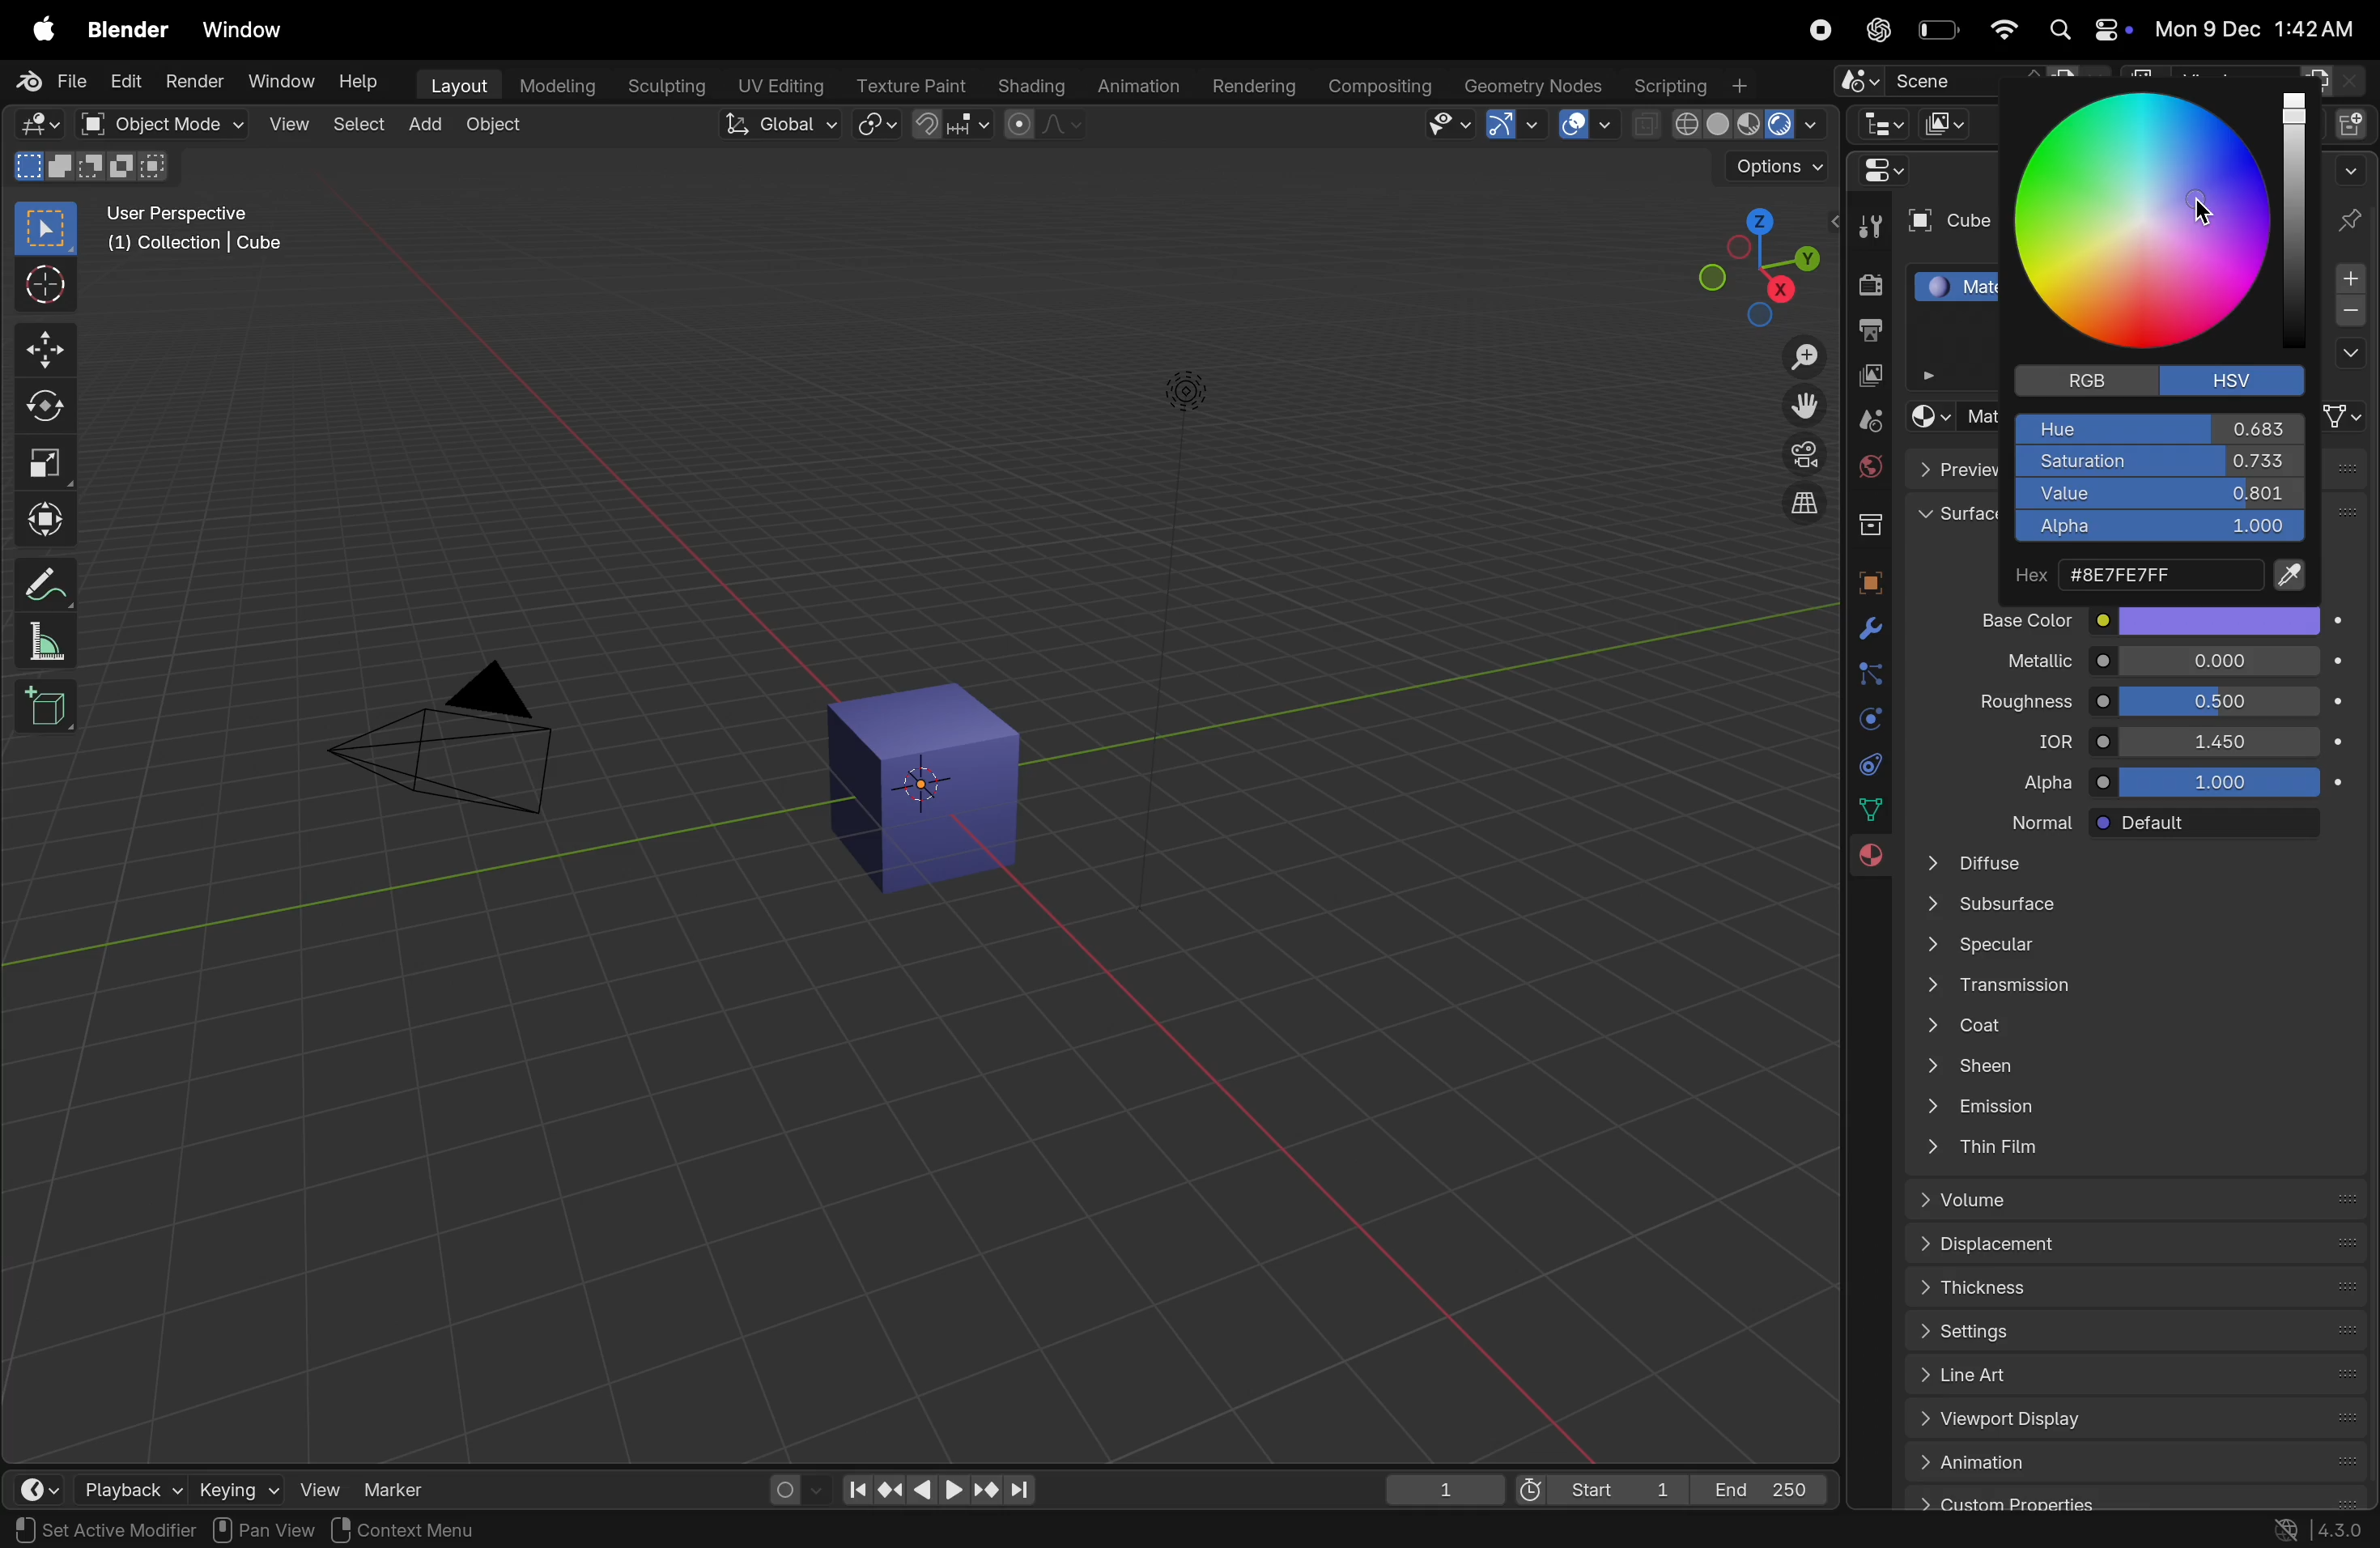 Image resolution: width=2380 pixels, height=1548 pixels. What do you see at coordinates (1745, 260) in the screenshot?
I see `view point` at bounding box center [1745, 260].